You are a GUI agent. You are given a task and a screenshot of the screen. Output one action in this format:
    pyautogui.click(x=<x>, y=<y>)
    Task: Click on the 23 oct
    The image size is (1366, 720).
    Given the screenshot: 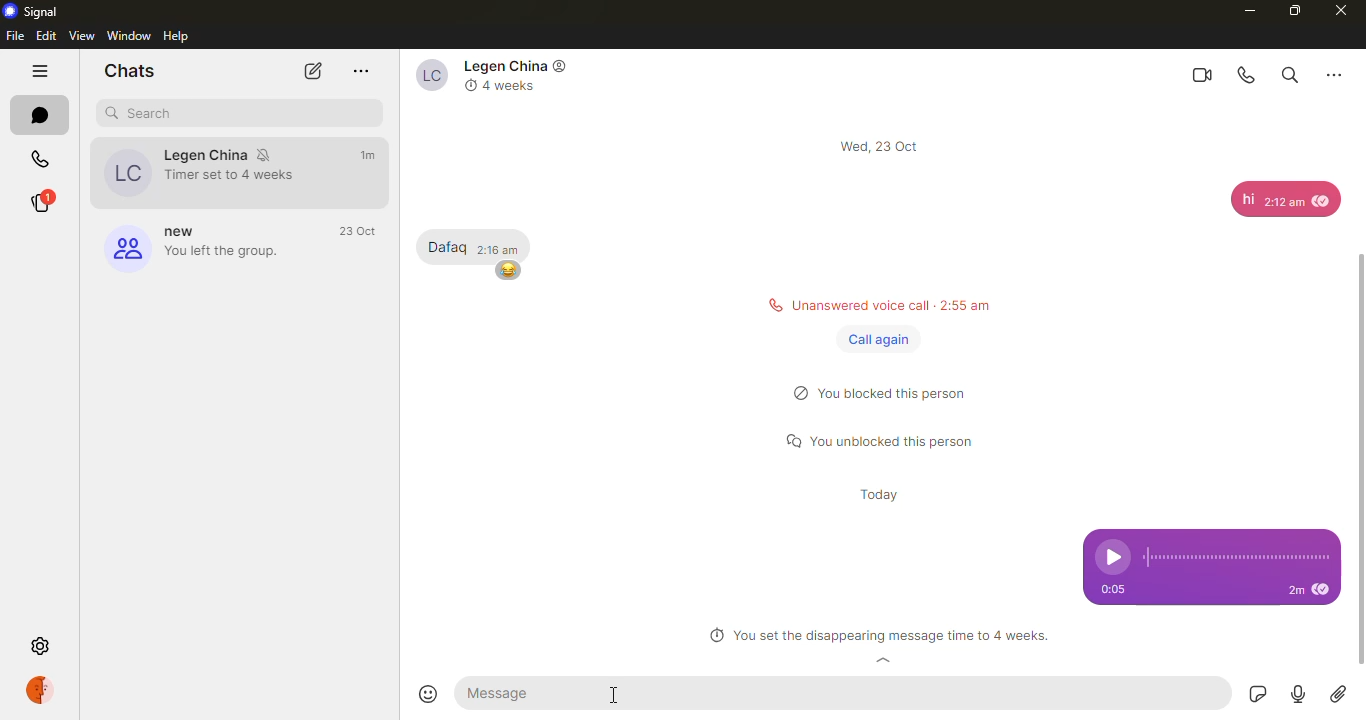 What is the action you would take?
    pyautogui.click(x=361, y=232)
    